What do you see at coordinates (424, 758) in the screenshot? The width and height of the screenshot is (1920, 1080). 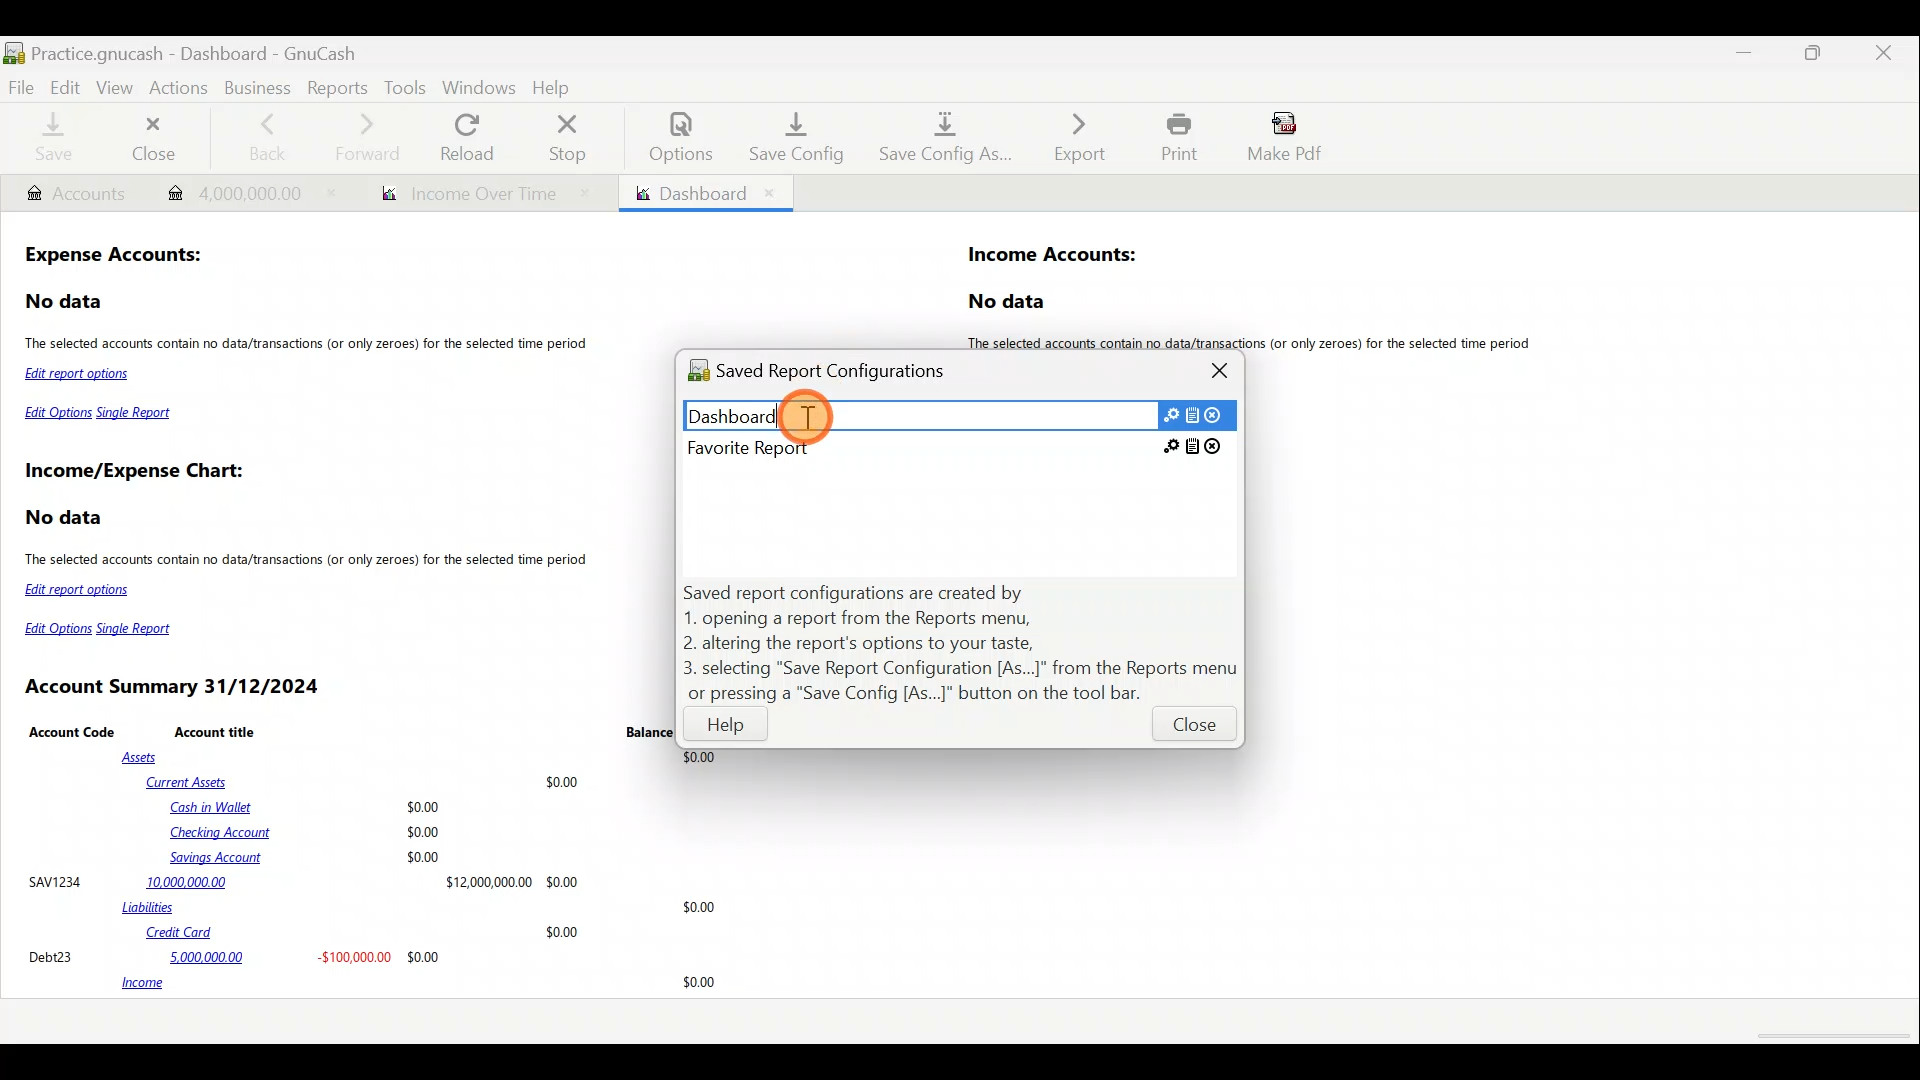 I see `Assets $0.00` at bounding box center [424, 758].